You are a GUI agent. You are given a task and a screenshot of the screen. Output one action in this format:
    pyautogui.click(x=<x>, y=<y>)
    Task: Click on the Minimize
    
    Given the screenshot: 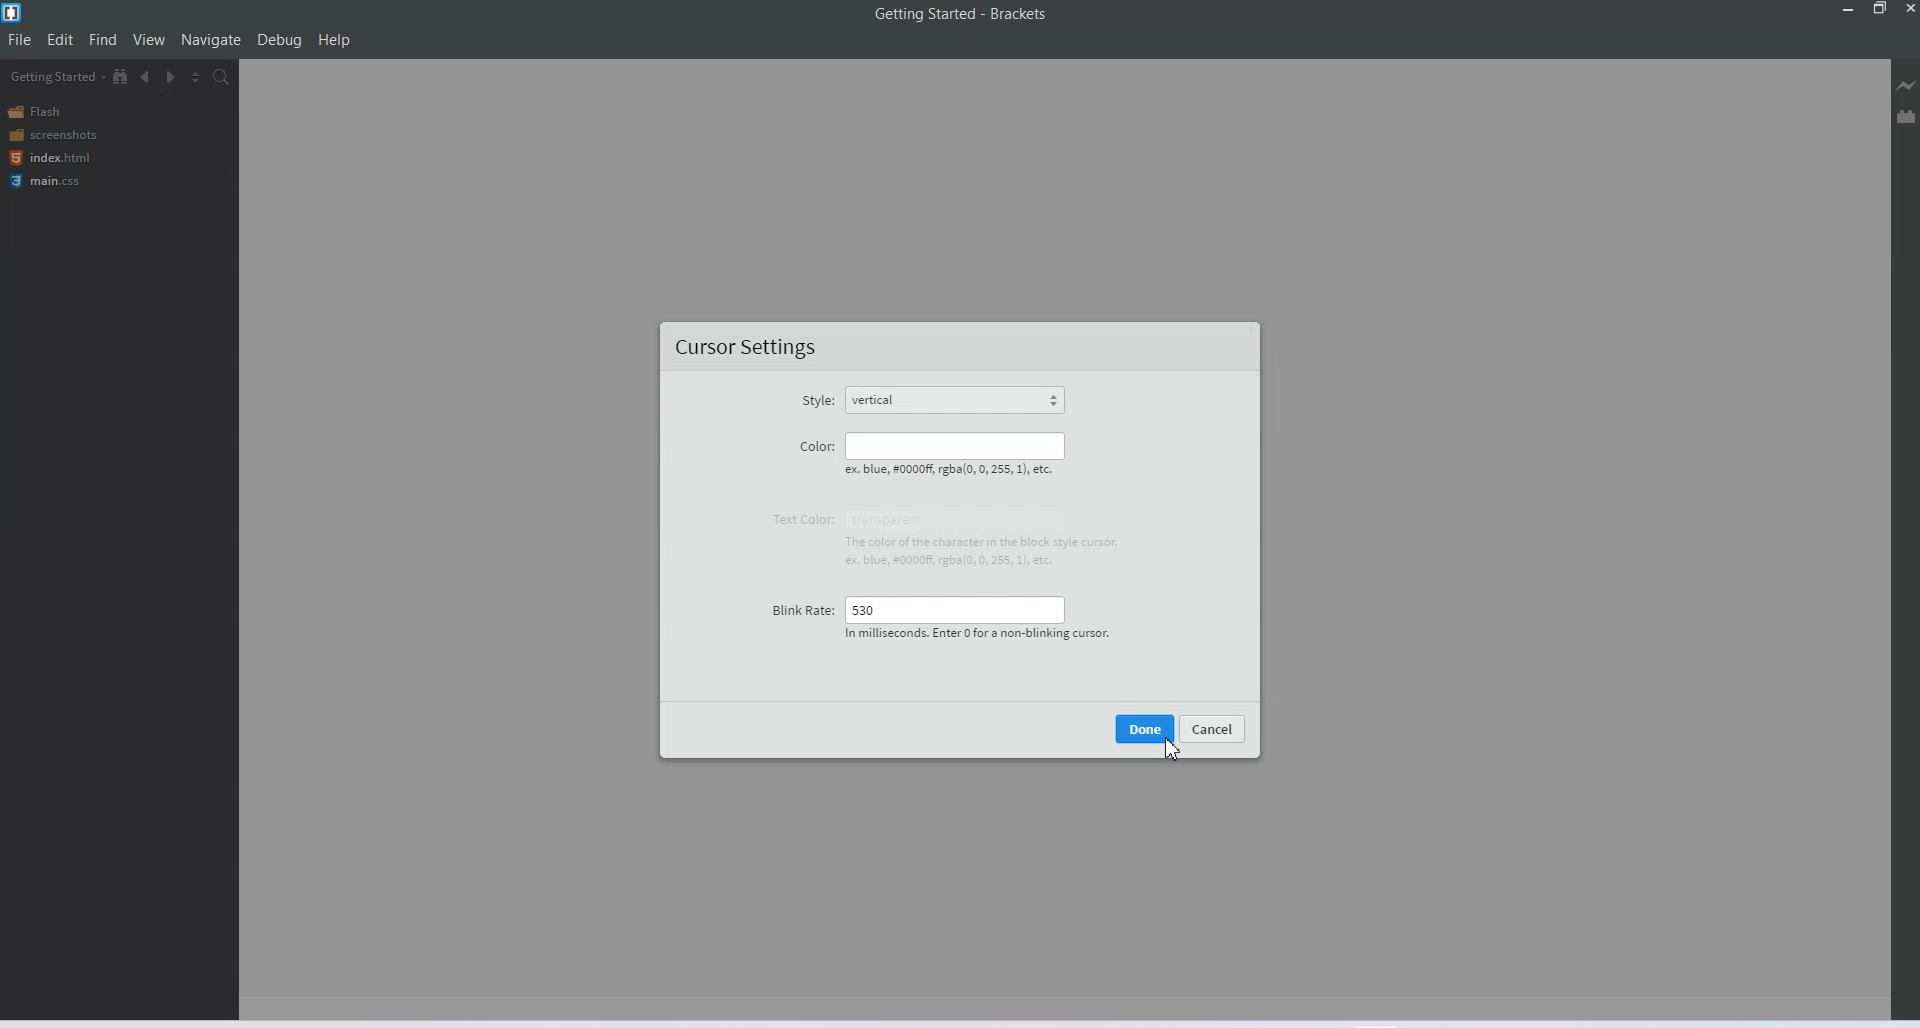 What is the action you would take?
    pyautogui.click(x=1849, y=9)
    